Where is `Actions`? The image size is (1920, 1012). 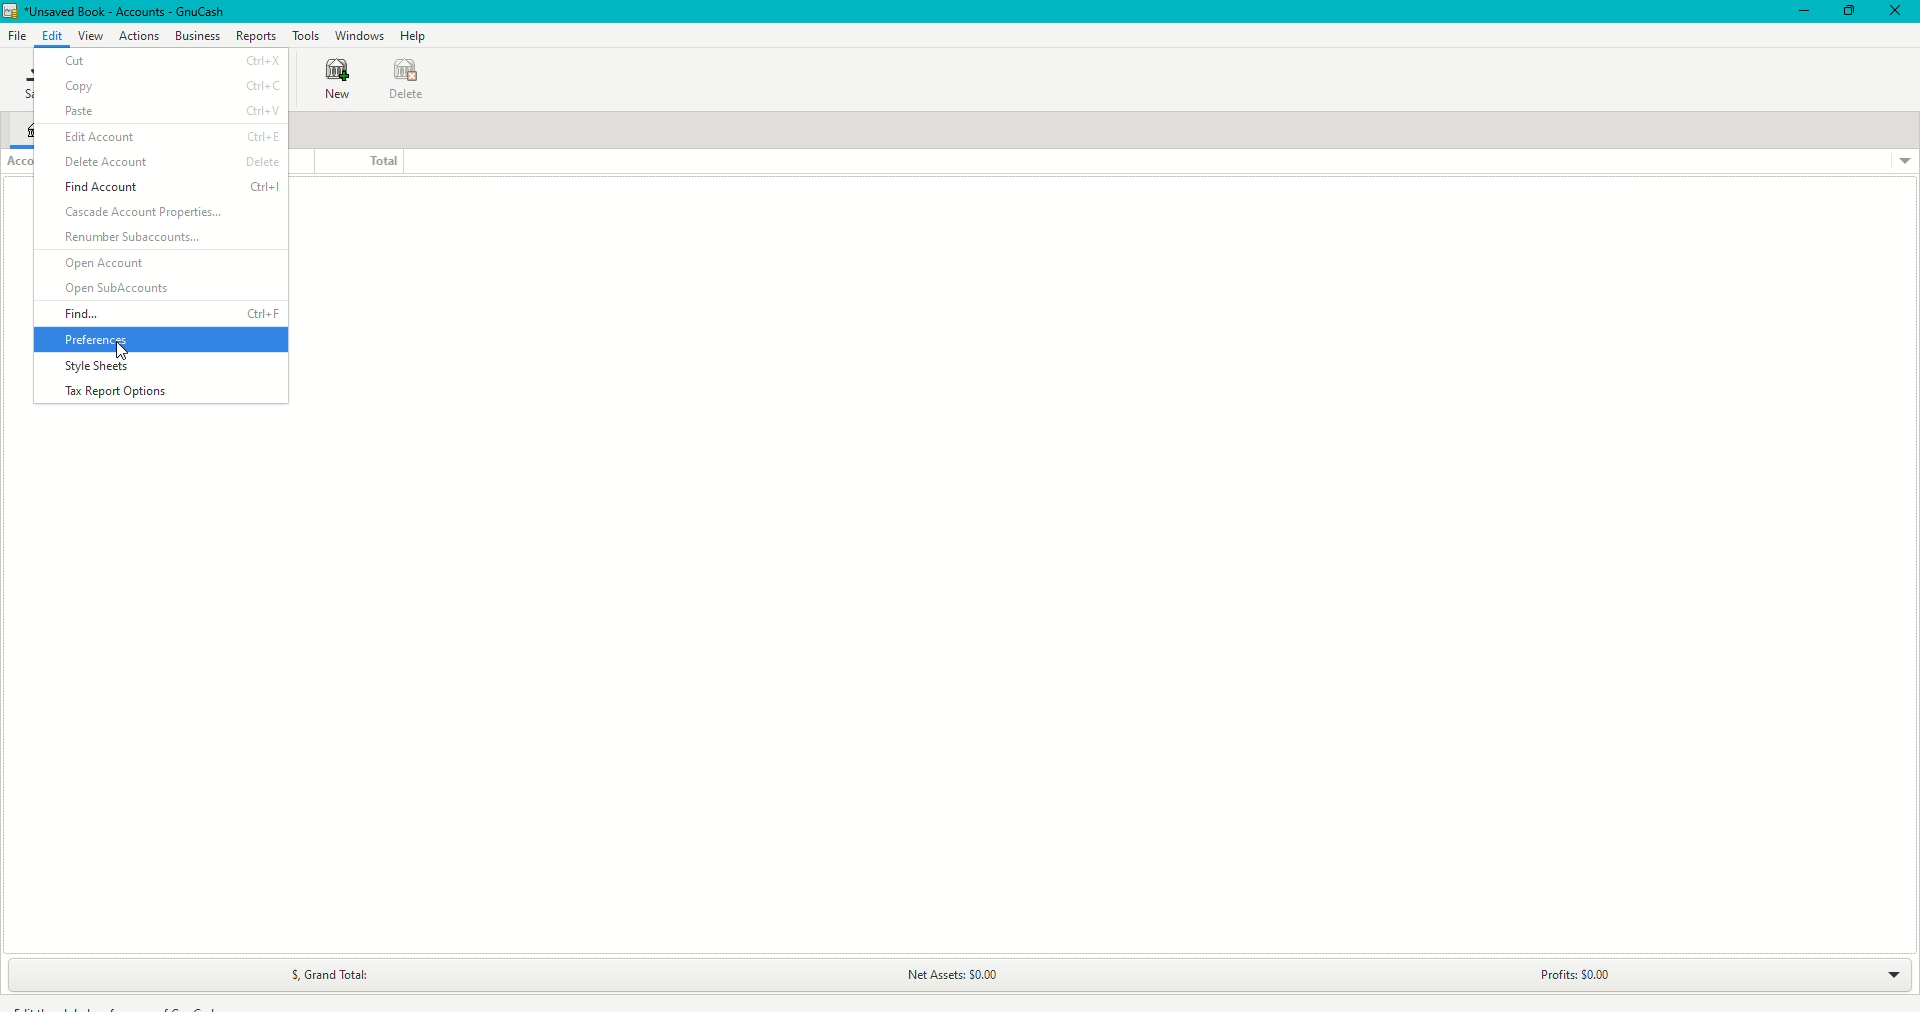 Actions is located at coordinates (140, 37).